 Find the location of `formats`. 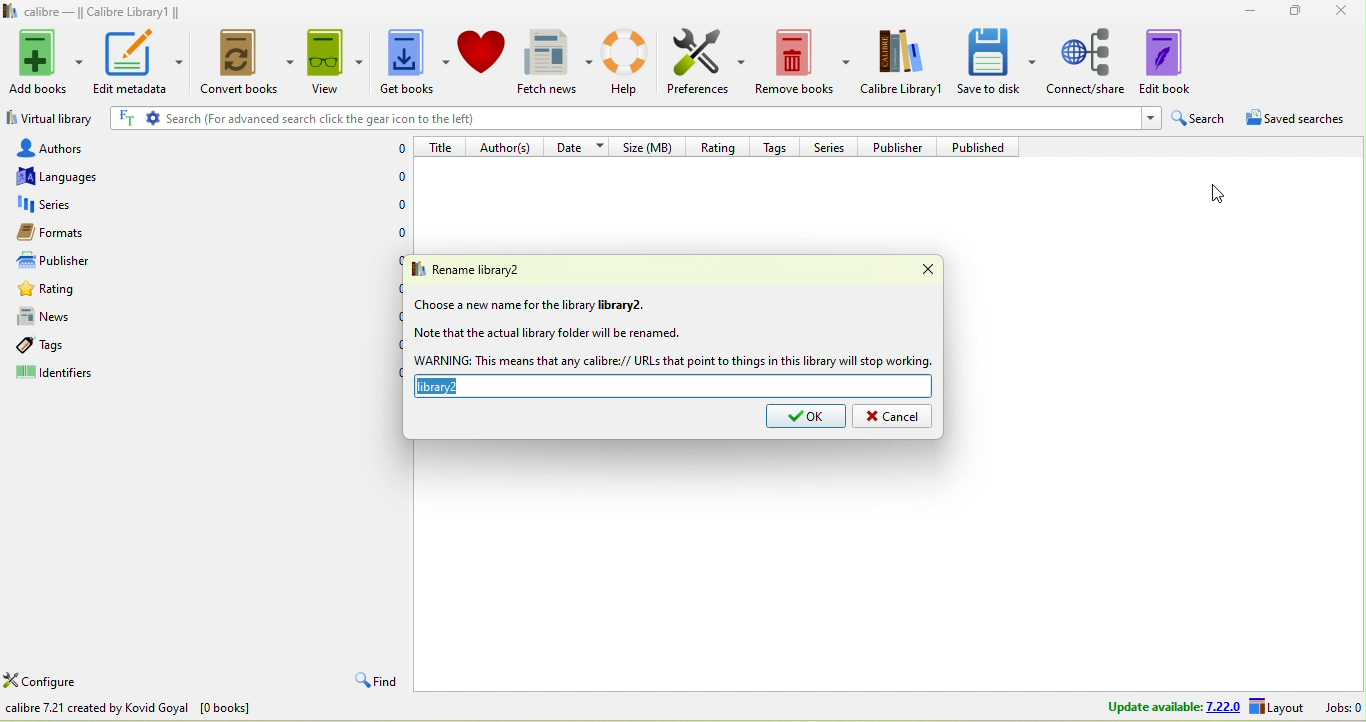

formats is located at coordinates (75, 232).